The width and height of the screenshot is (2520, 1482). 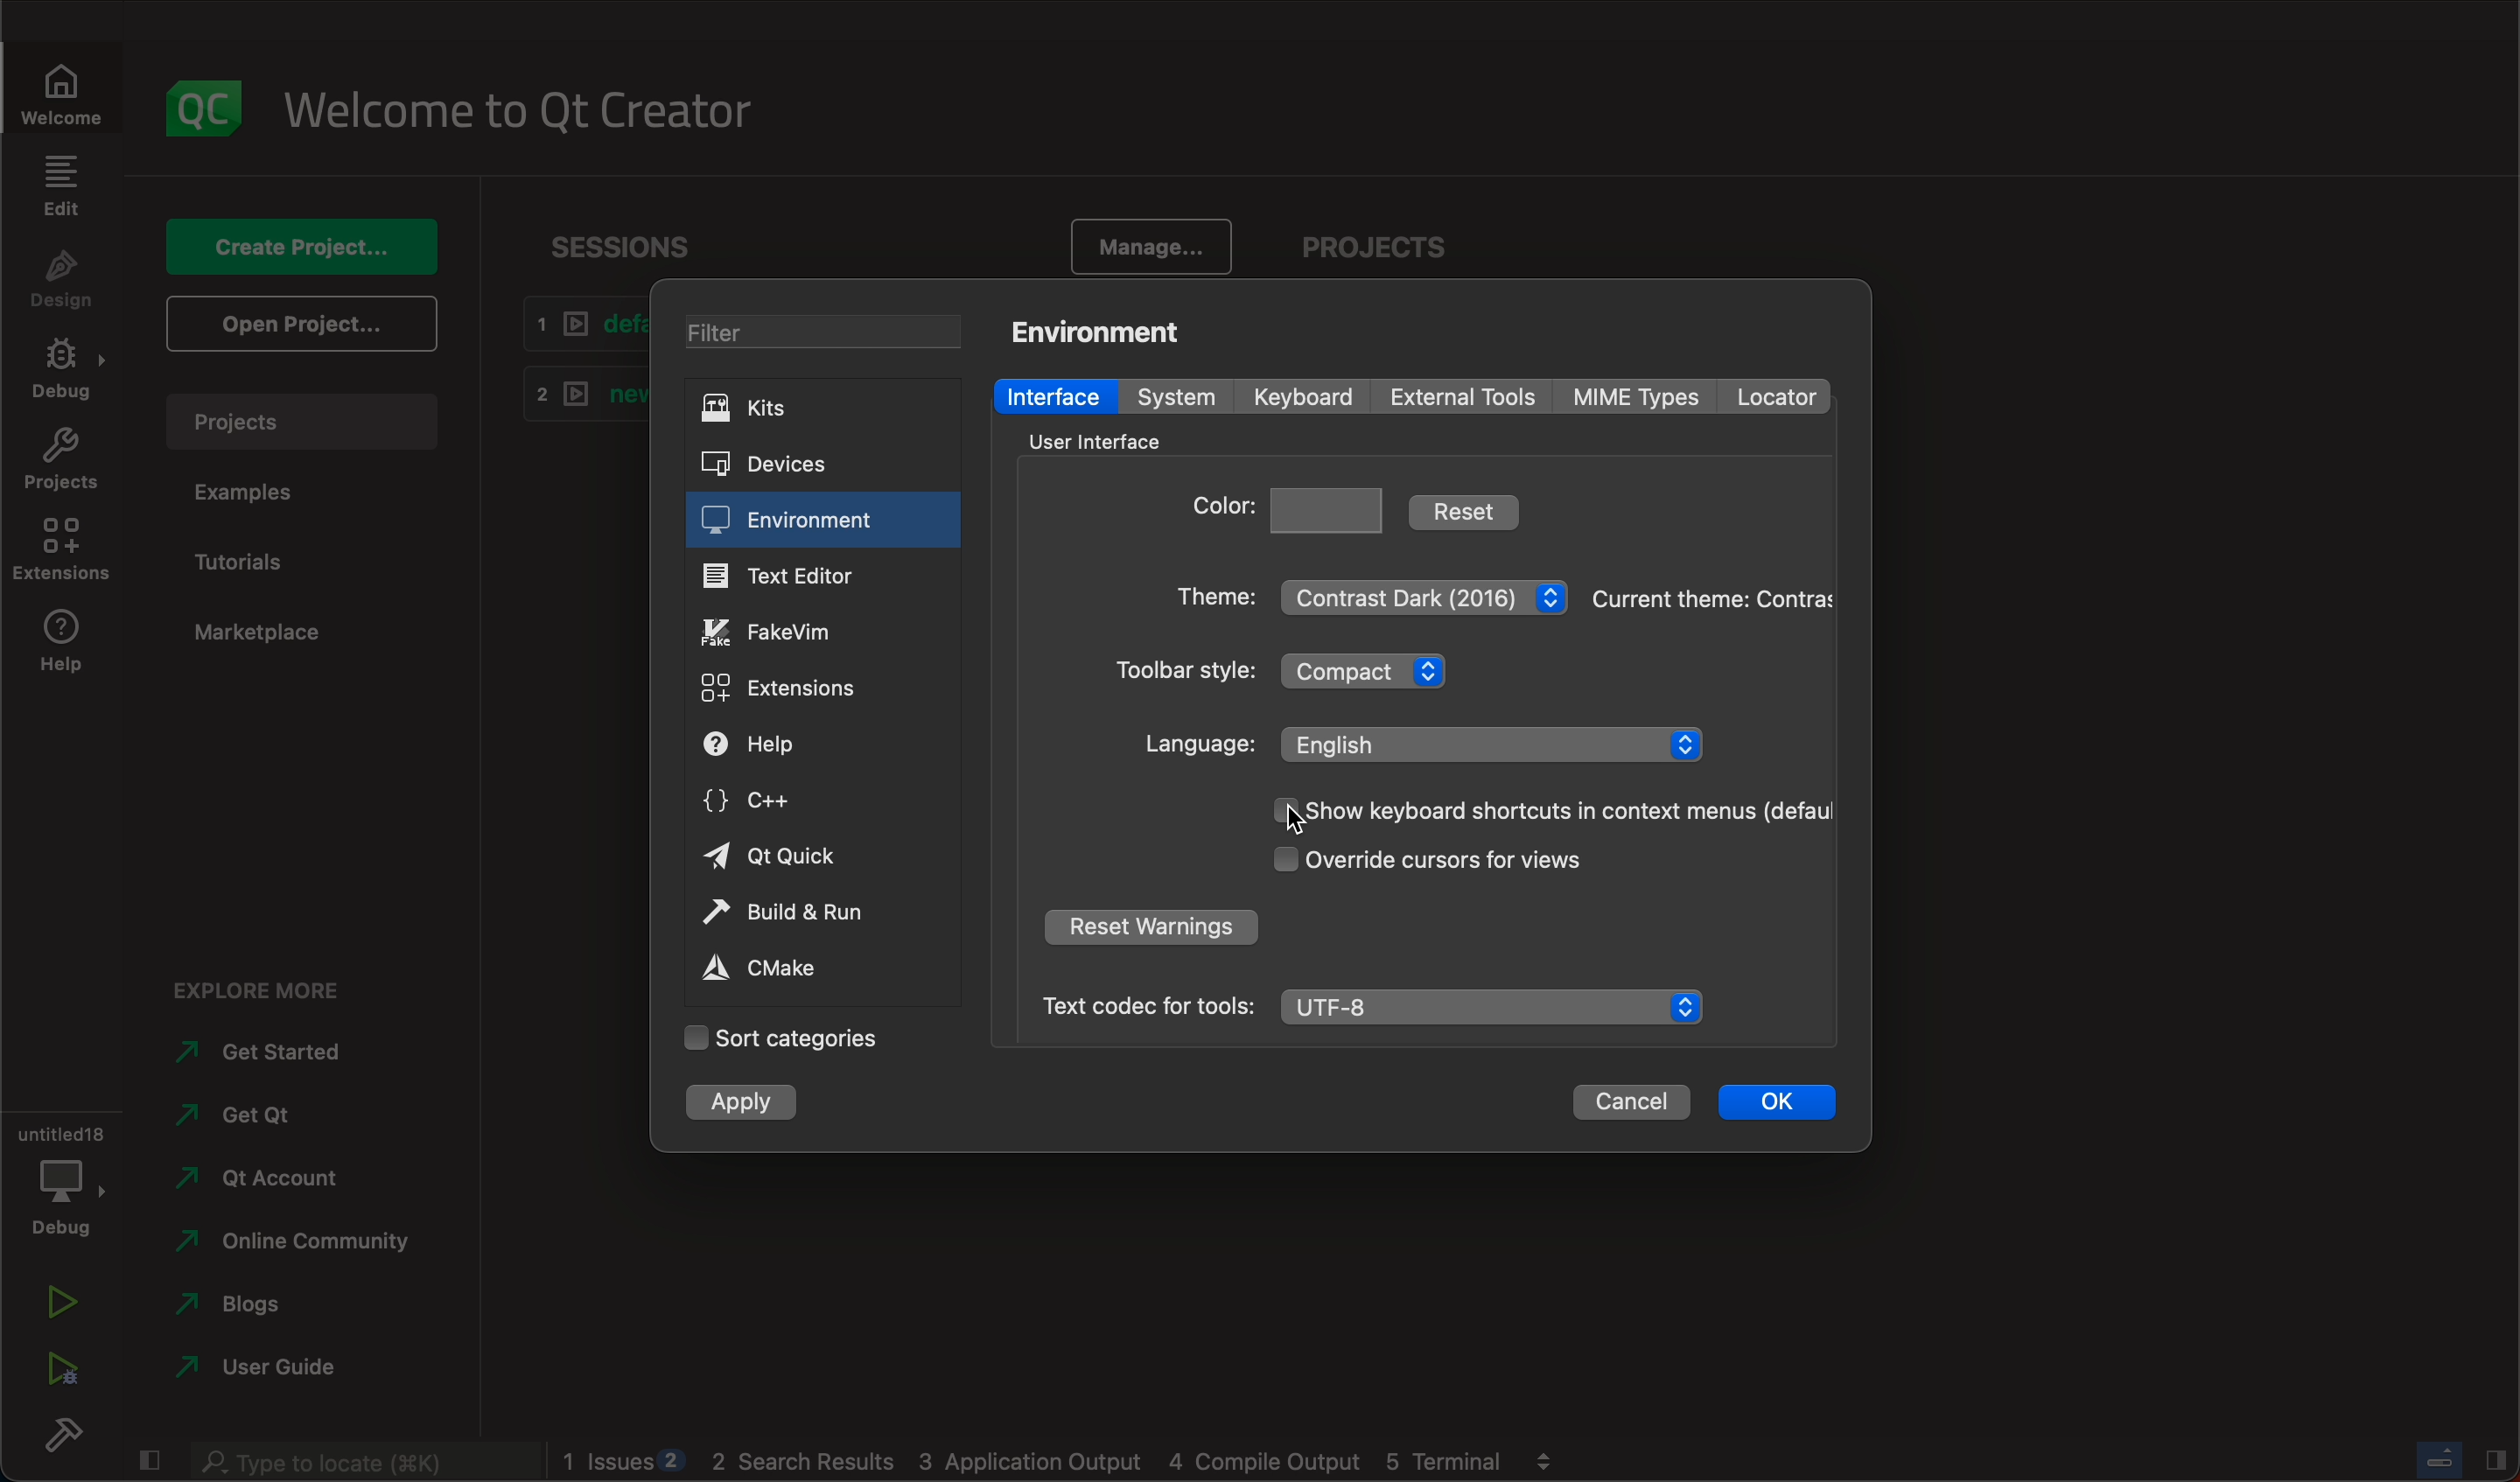 I want to click on toolbar style, so click(x=1298, y=675).